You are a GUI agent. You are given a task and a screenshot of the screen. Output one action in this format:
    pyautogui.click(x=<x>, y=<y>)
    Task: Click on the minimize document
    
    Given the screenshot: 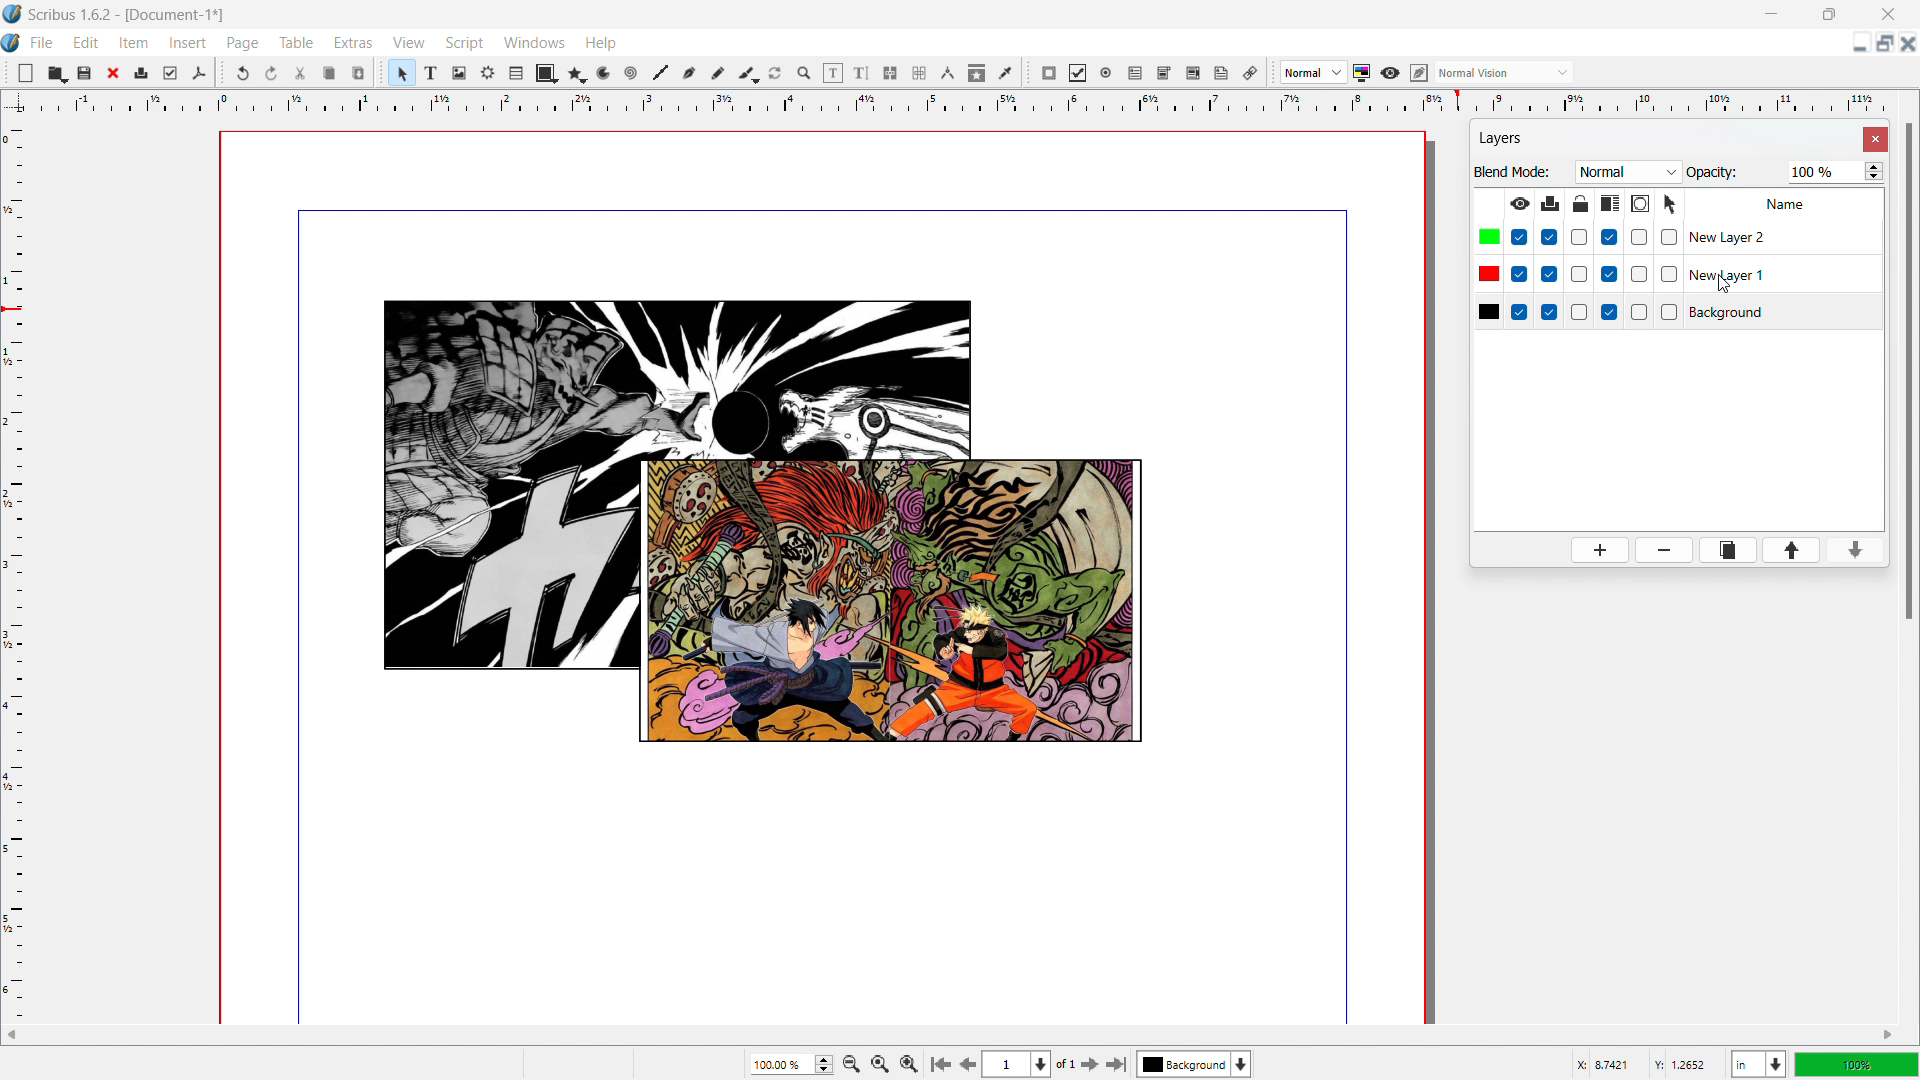 What is the action you would take?
    pyautogui.click(x=1856, y=43)
    